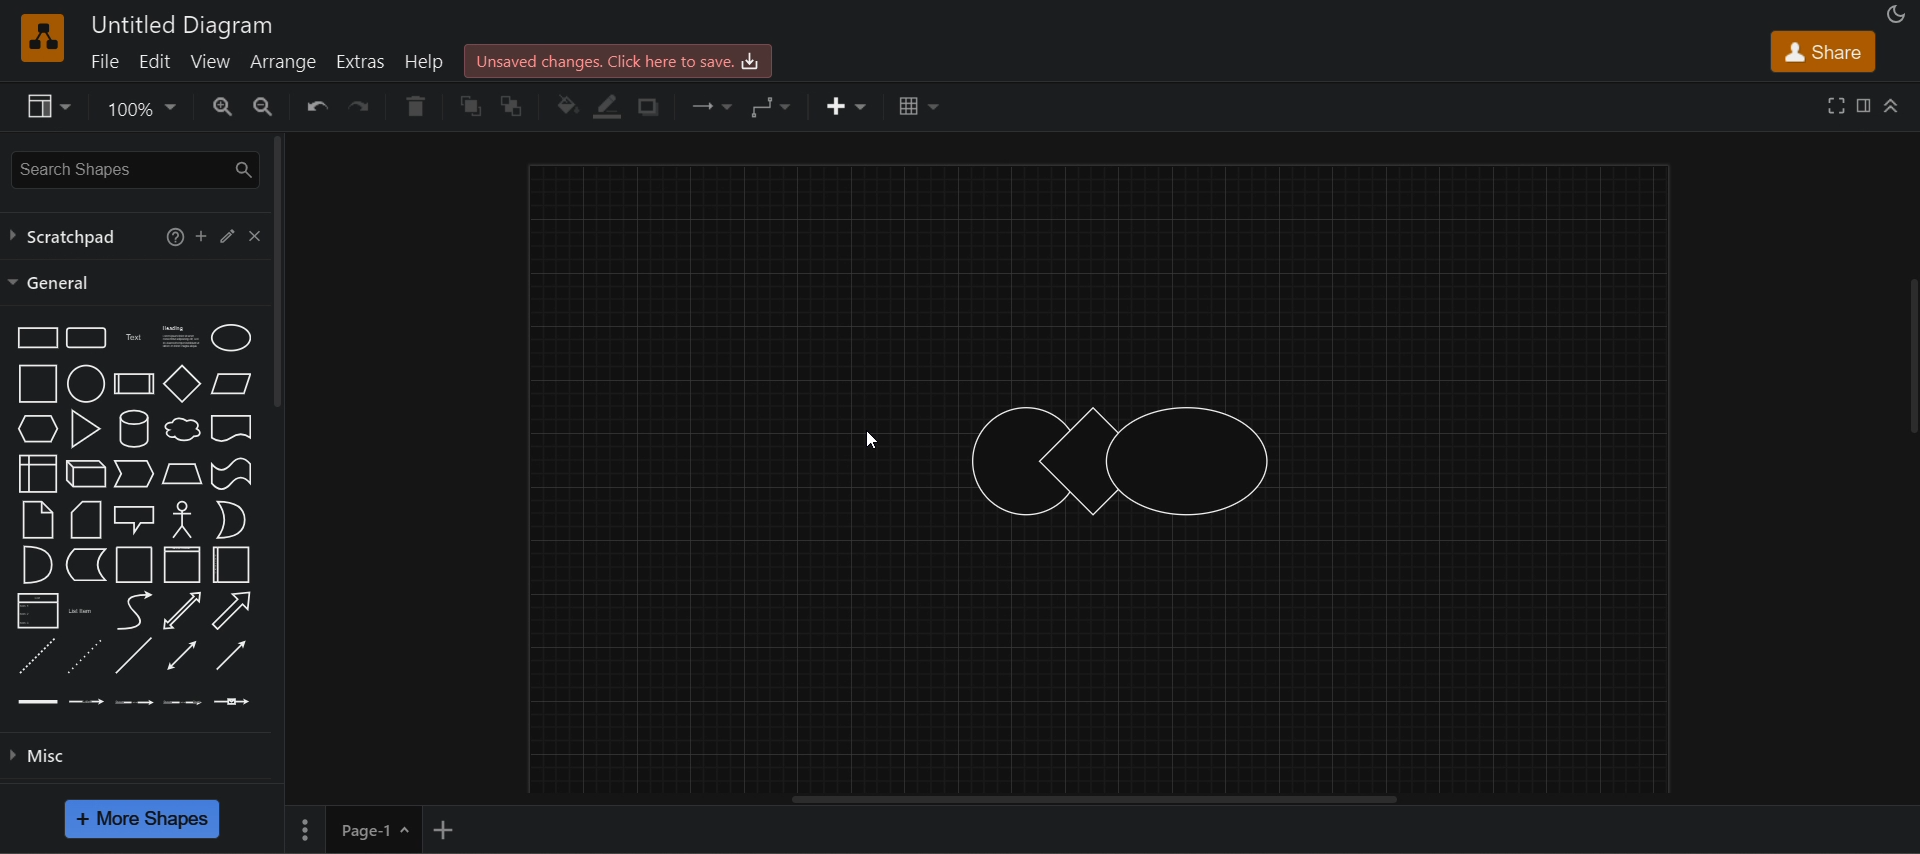 The image size is (1920, 854). I want to click on trapezoid, so click(182, 473).